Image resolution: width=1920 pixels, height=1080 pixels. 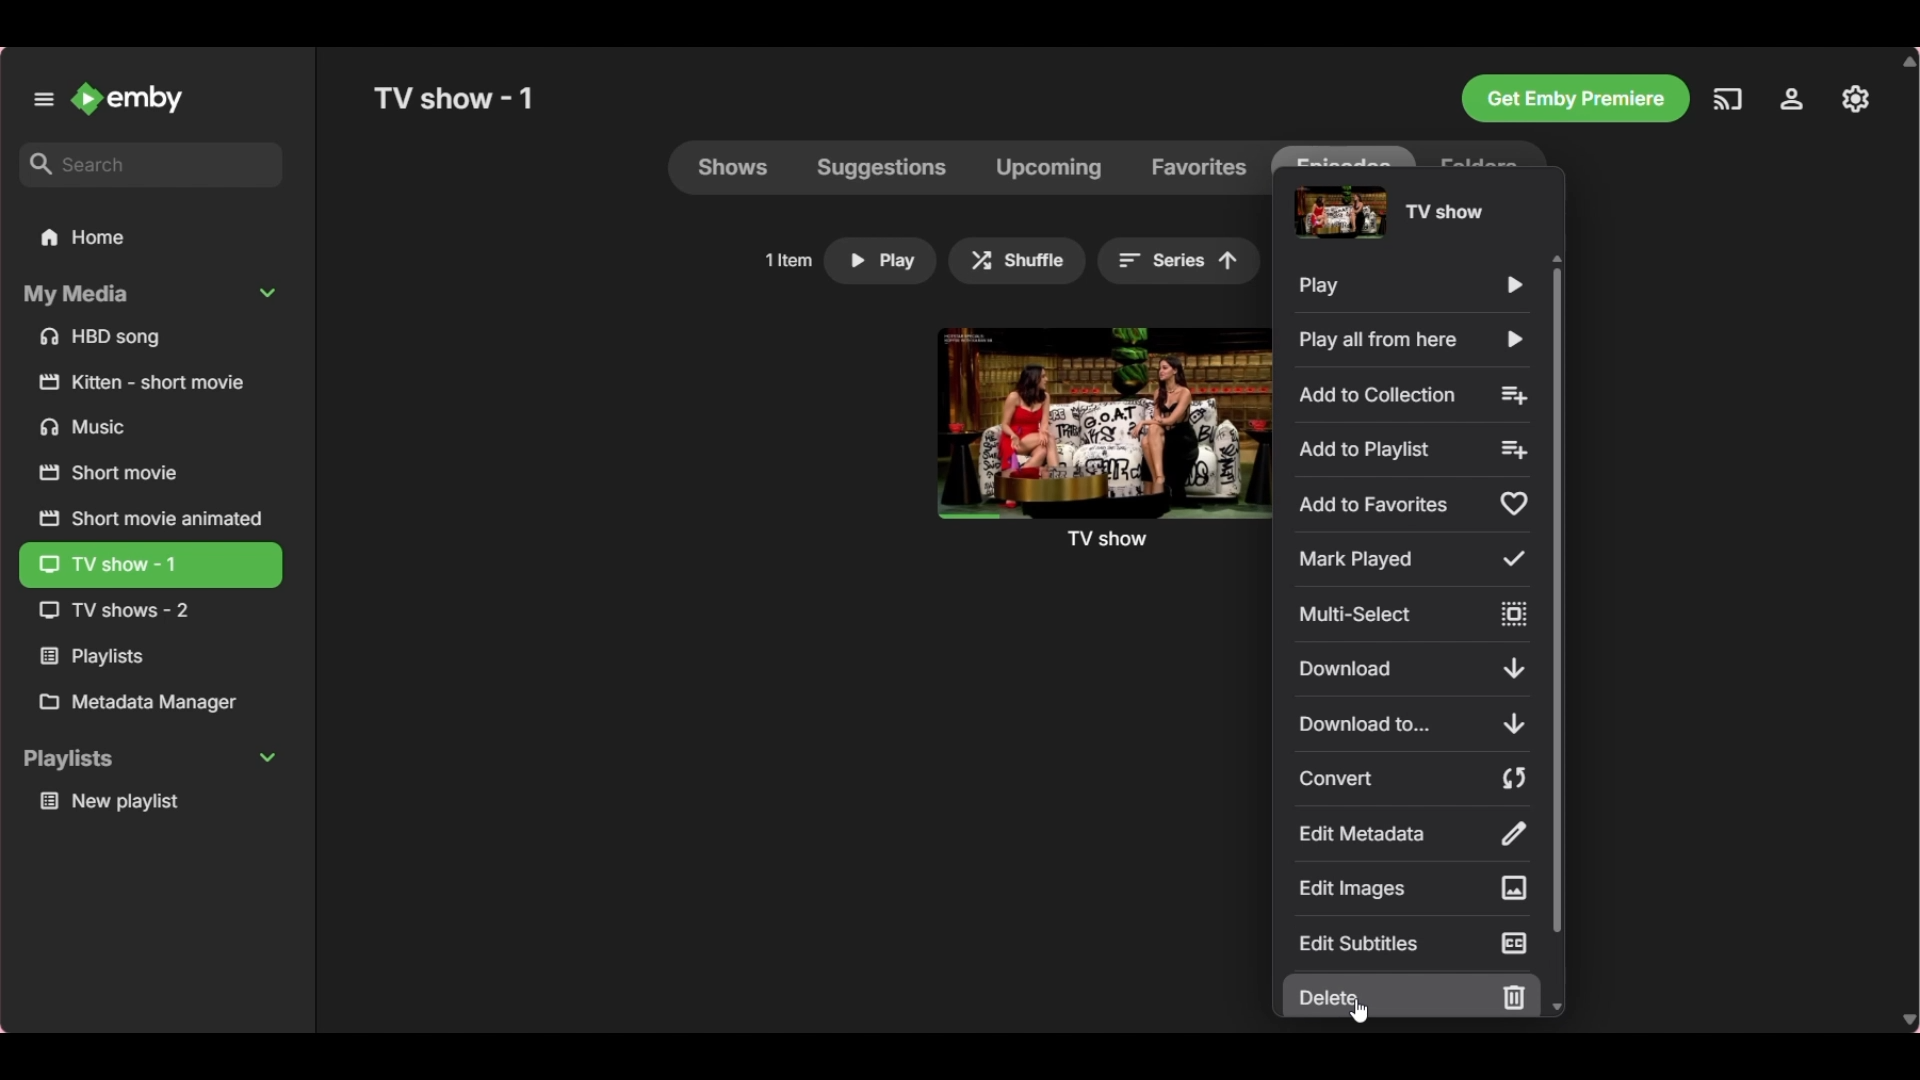 I want to click on Search box, so click(x=152, y=164).